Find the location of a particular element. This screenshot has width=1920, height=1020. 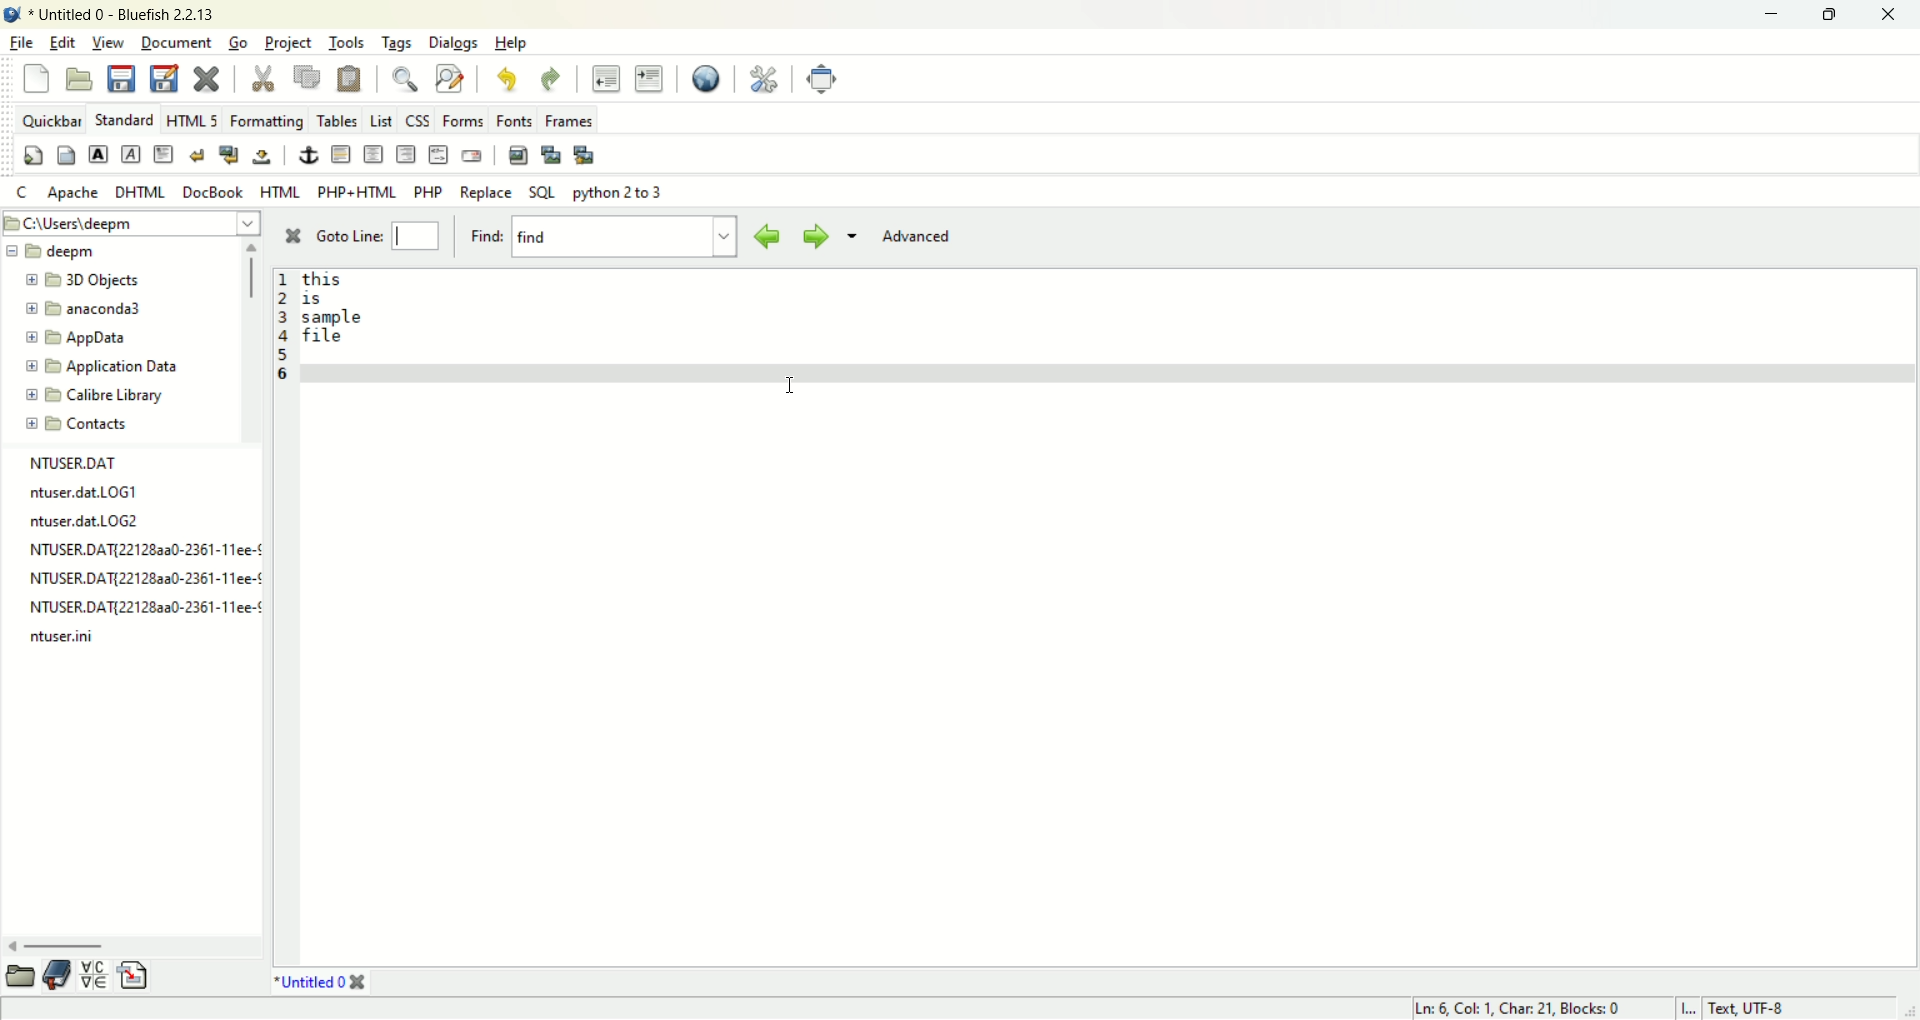

close is located at coordinates (292, 233).